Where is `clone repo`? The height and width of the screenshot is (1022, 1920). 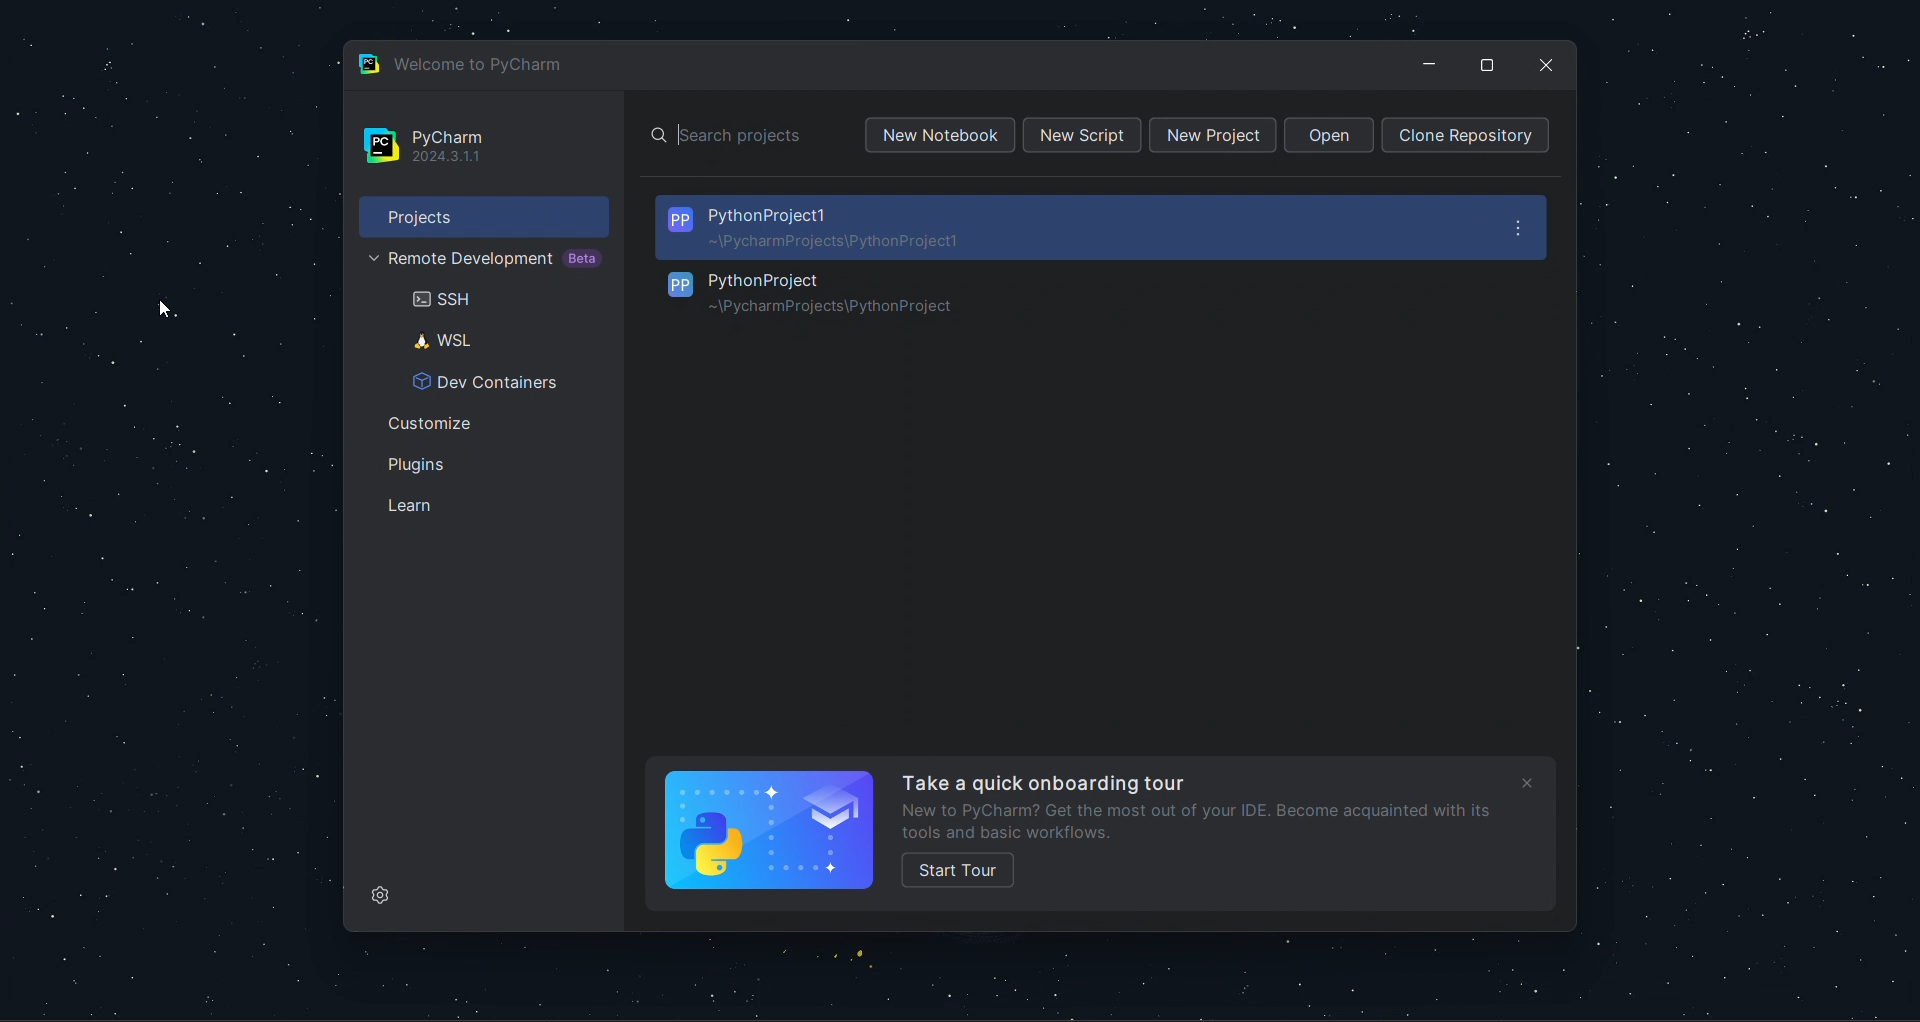 clone repo is located at coordinates (1469, 134).